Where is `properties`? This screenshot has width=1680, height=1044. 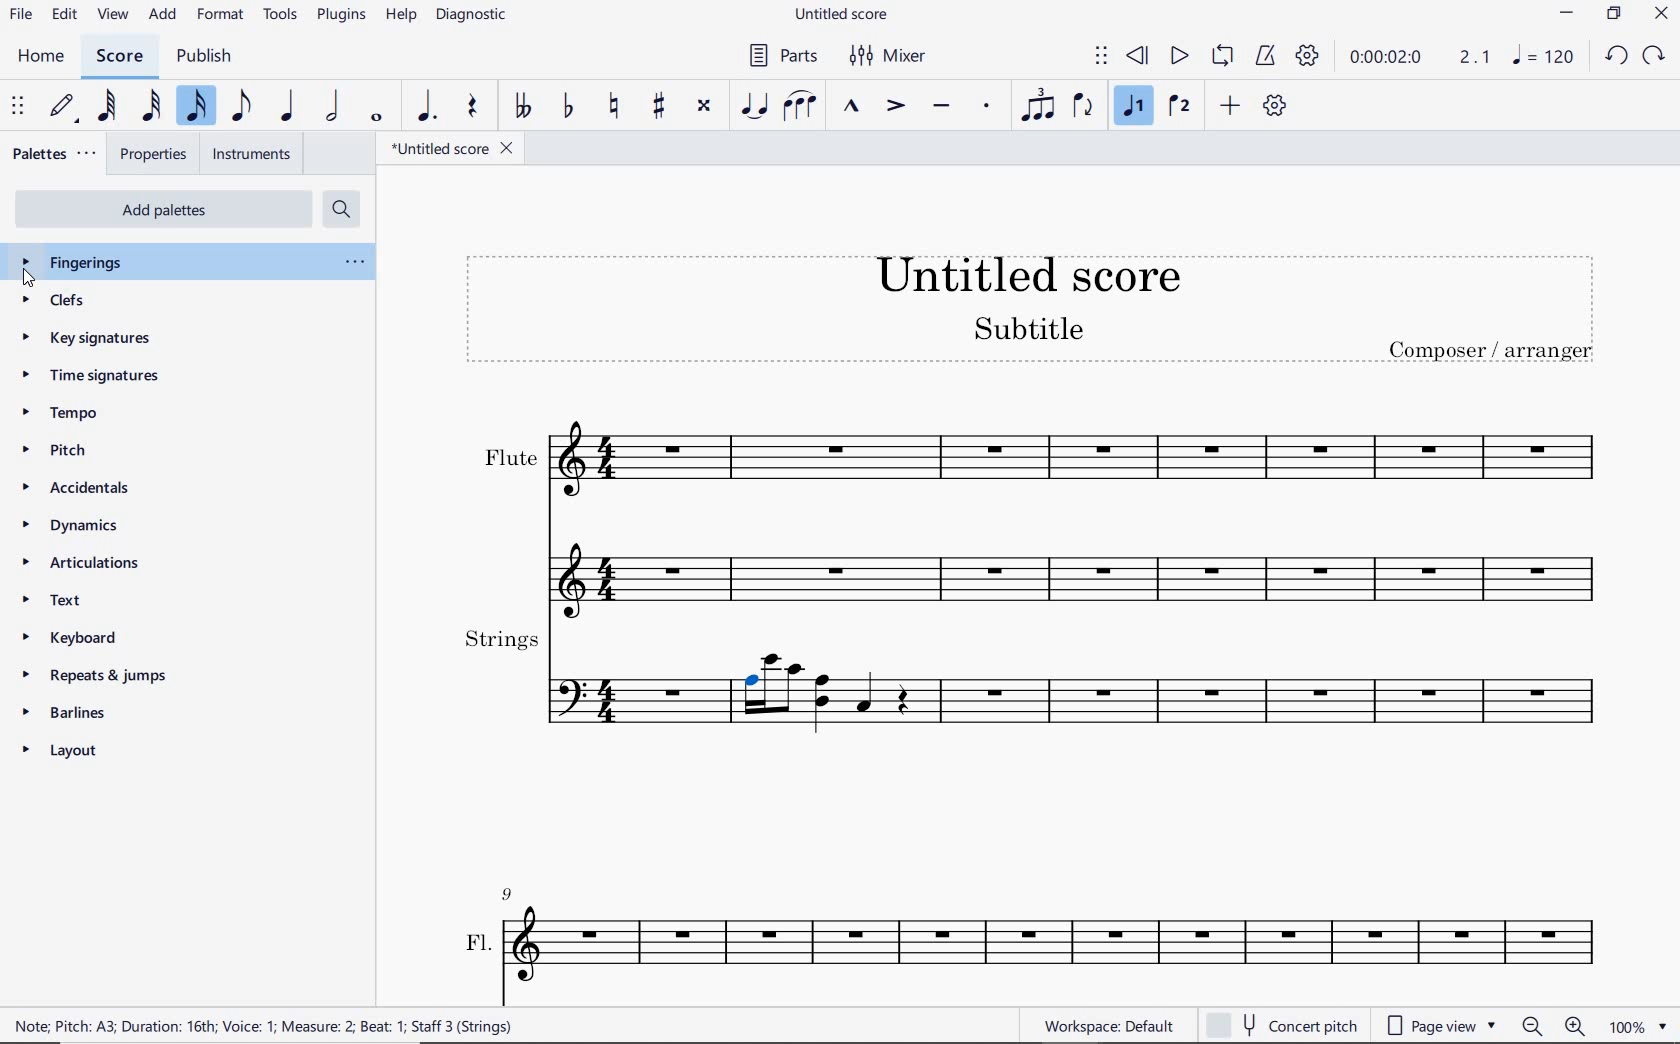
properties is located at coordinates (154, 154).